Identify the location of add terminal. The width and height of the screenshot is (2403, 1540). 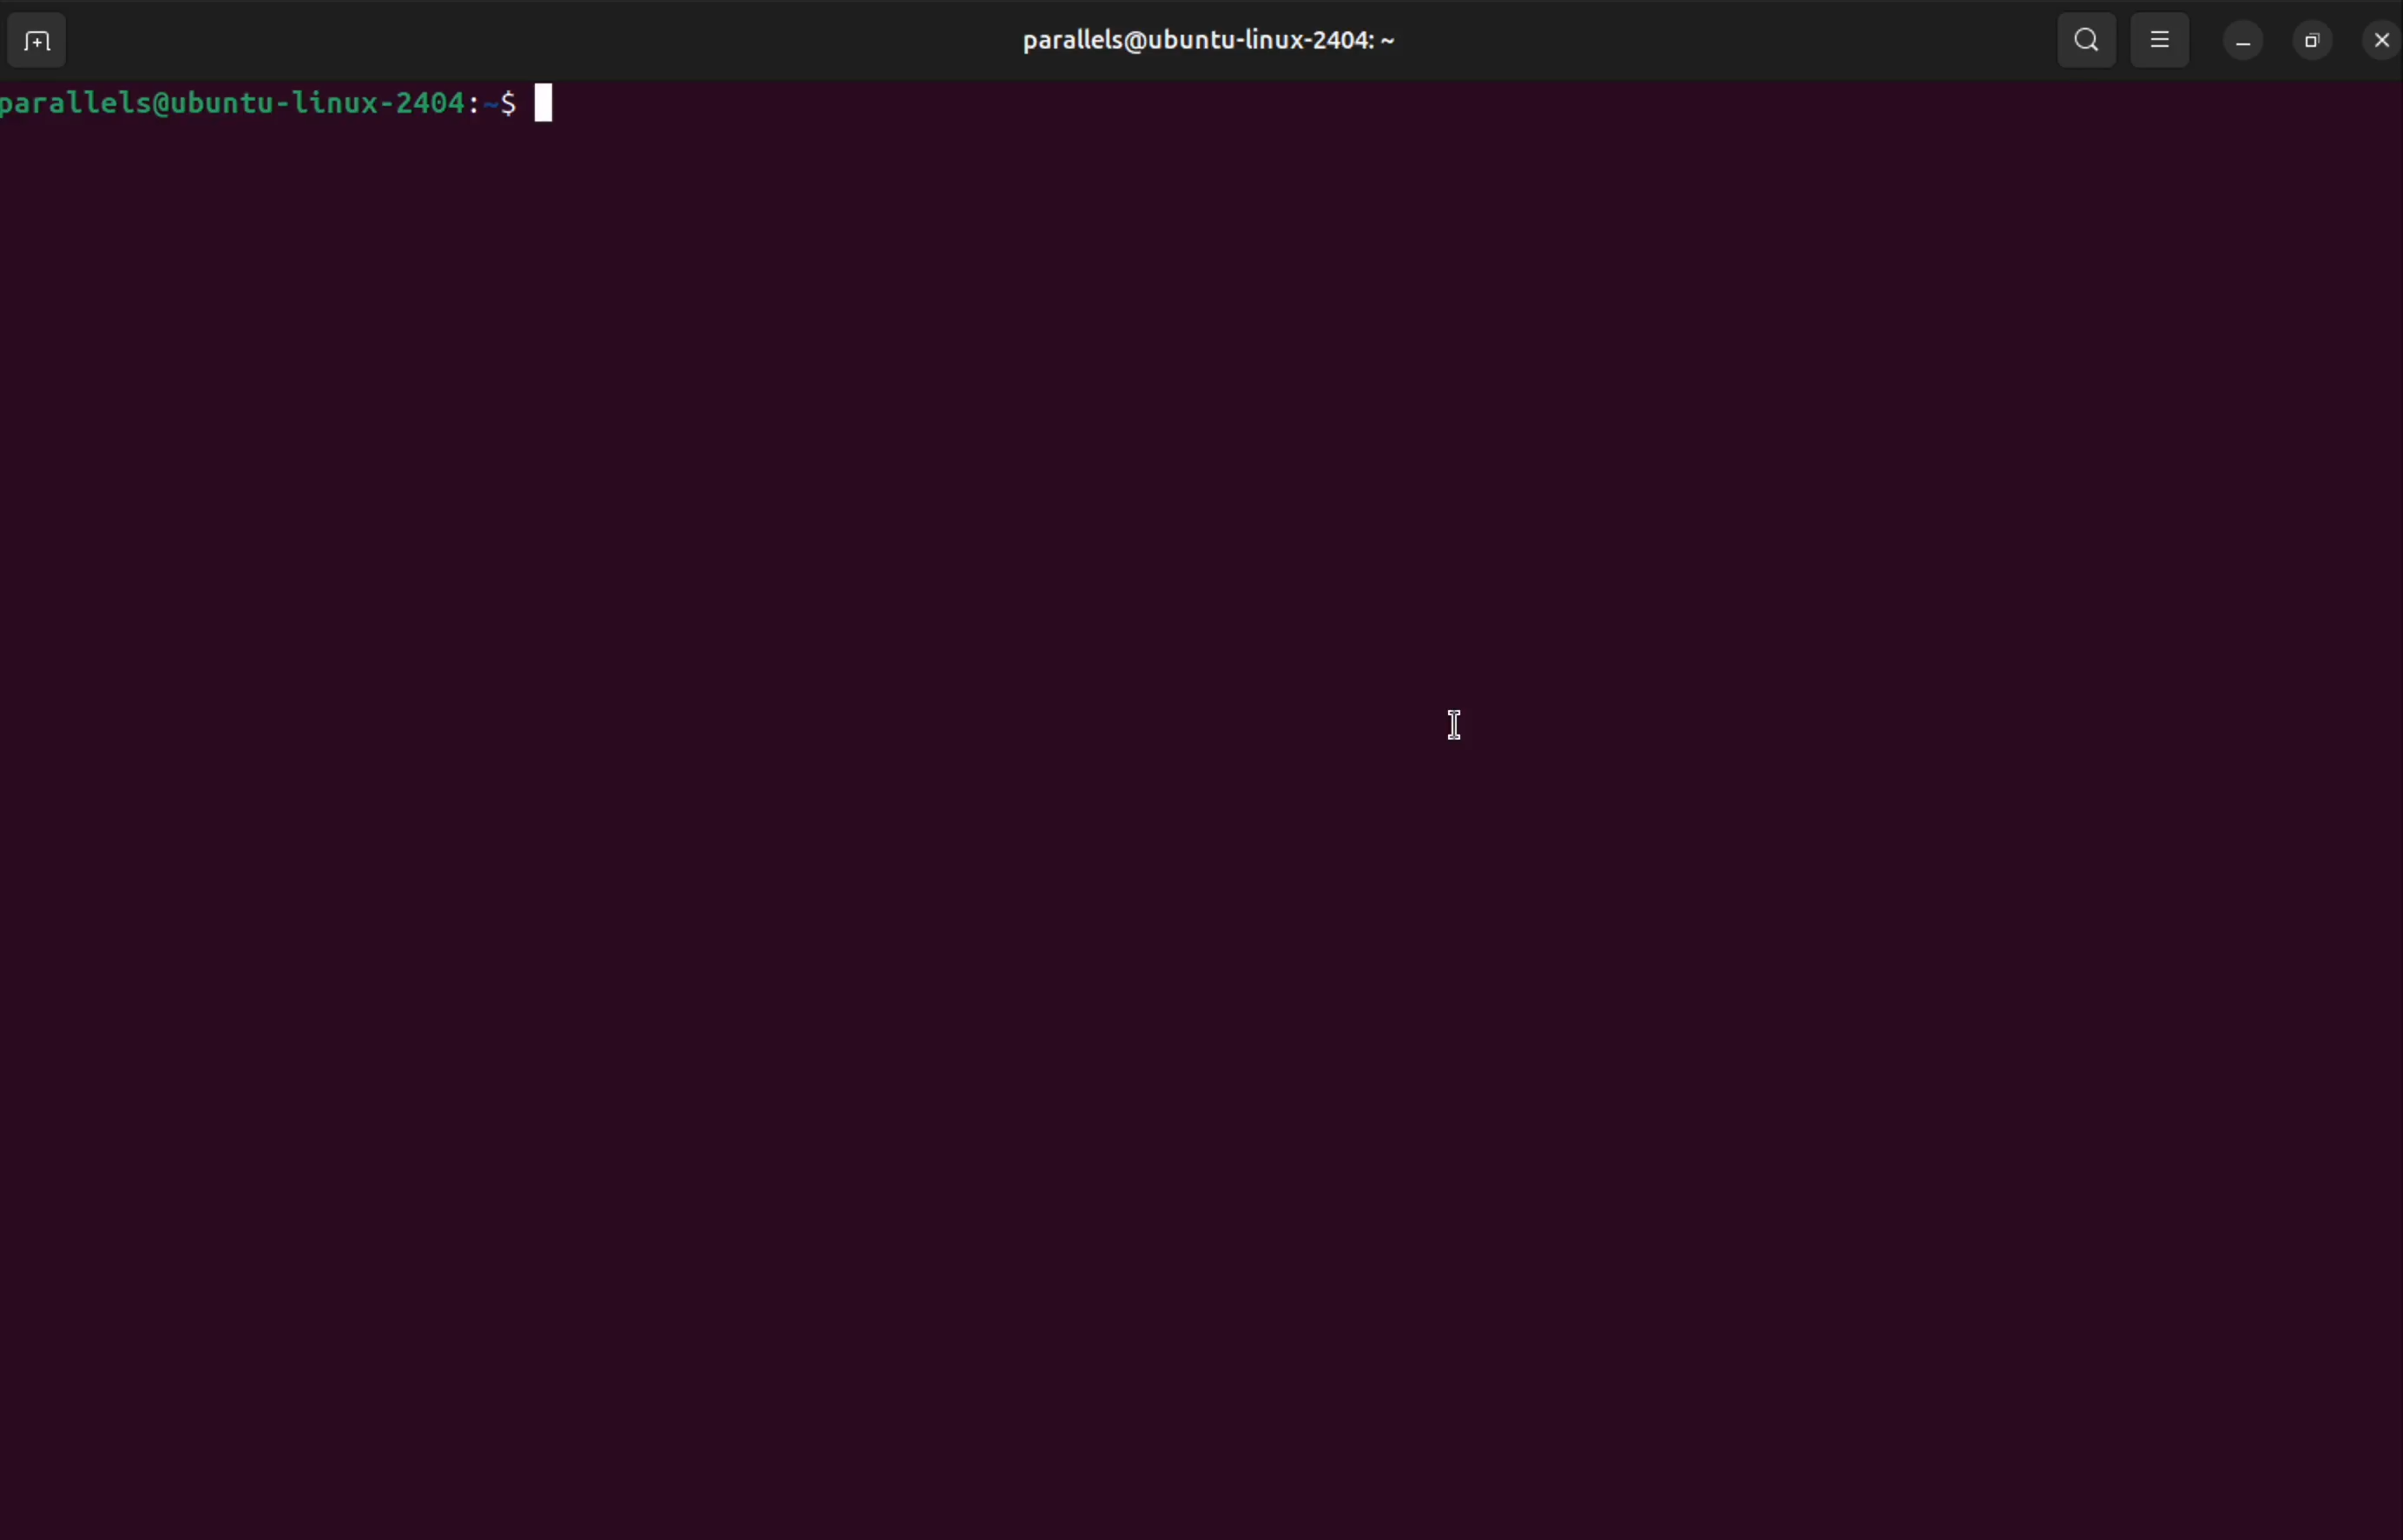
(41, 43).